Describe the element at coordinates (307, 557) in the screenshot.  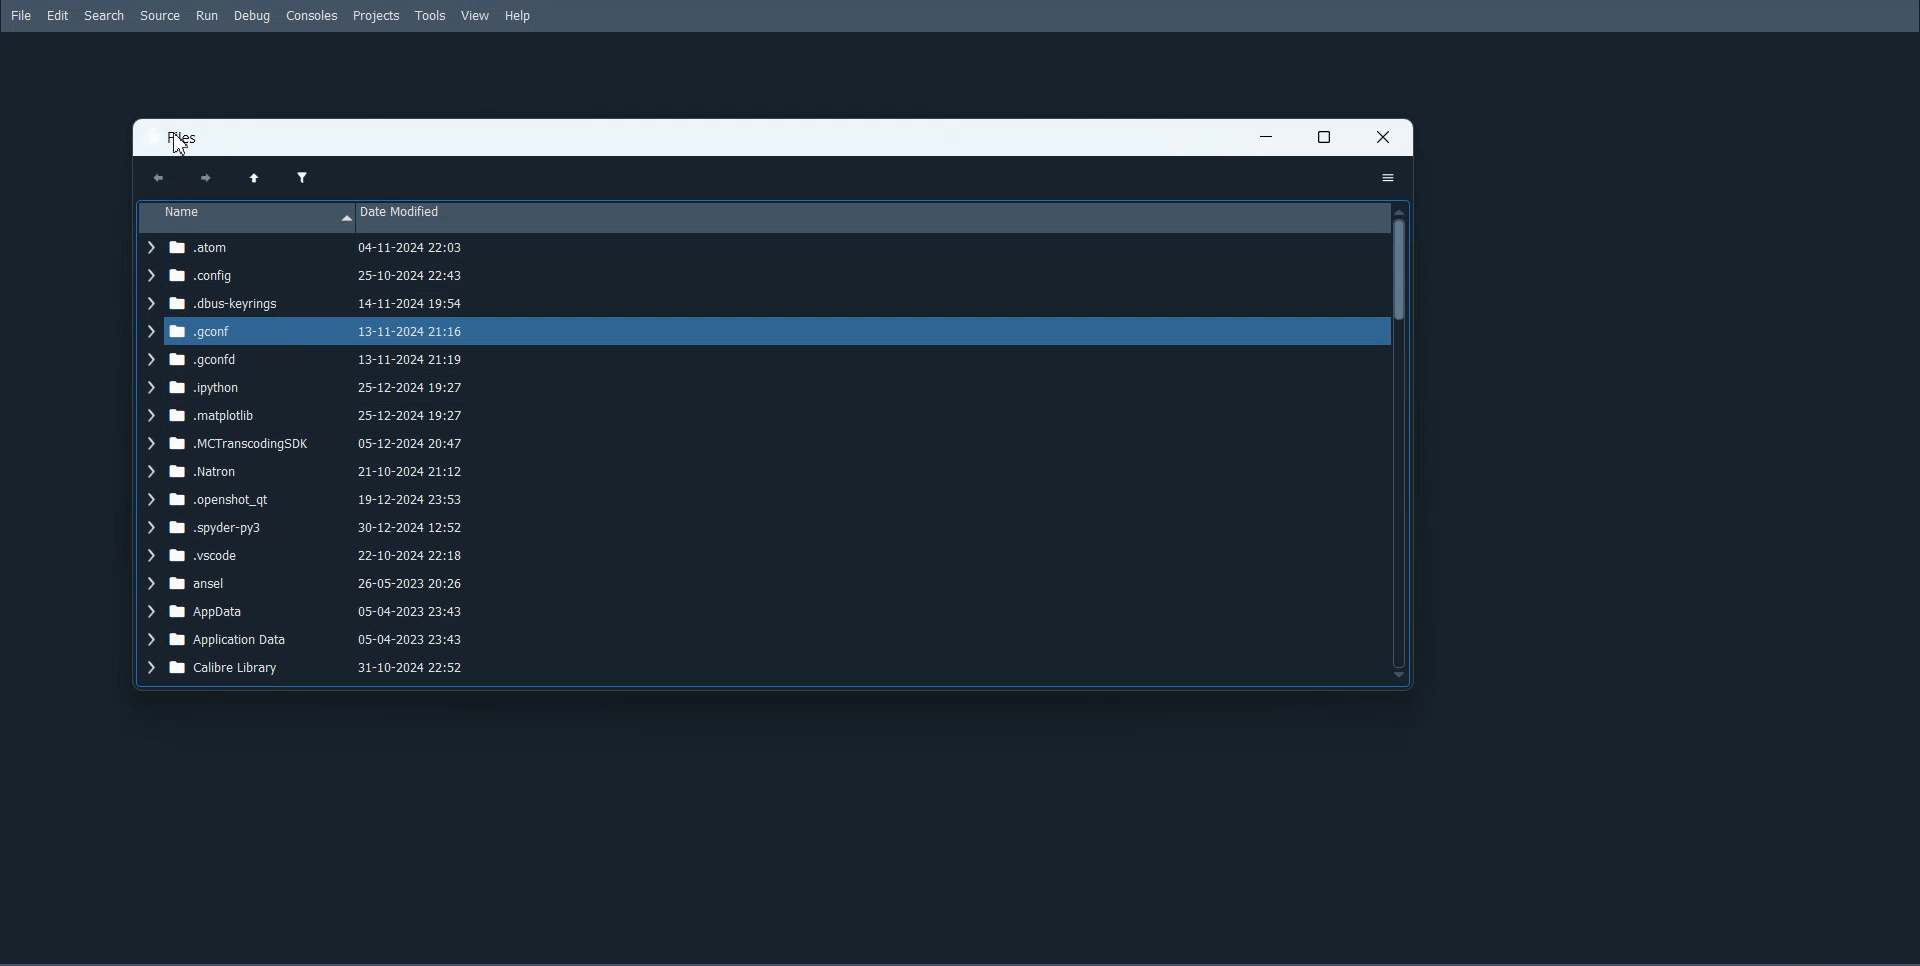
I see `.vscode 22-10-2024 22:18` at that location.